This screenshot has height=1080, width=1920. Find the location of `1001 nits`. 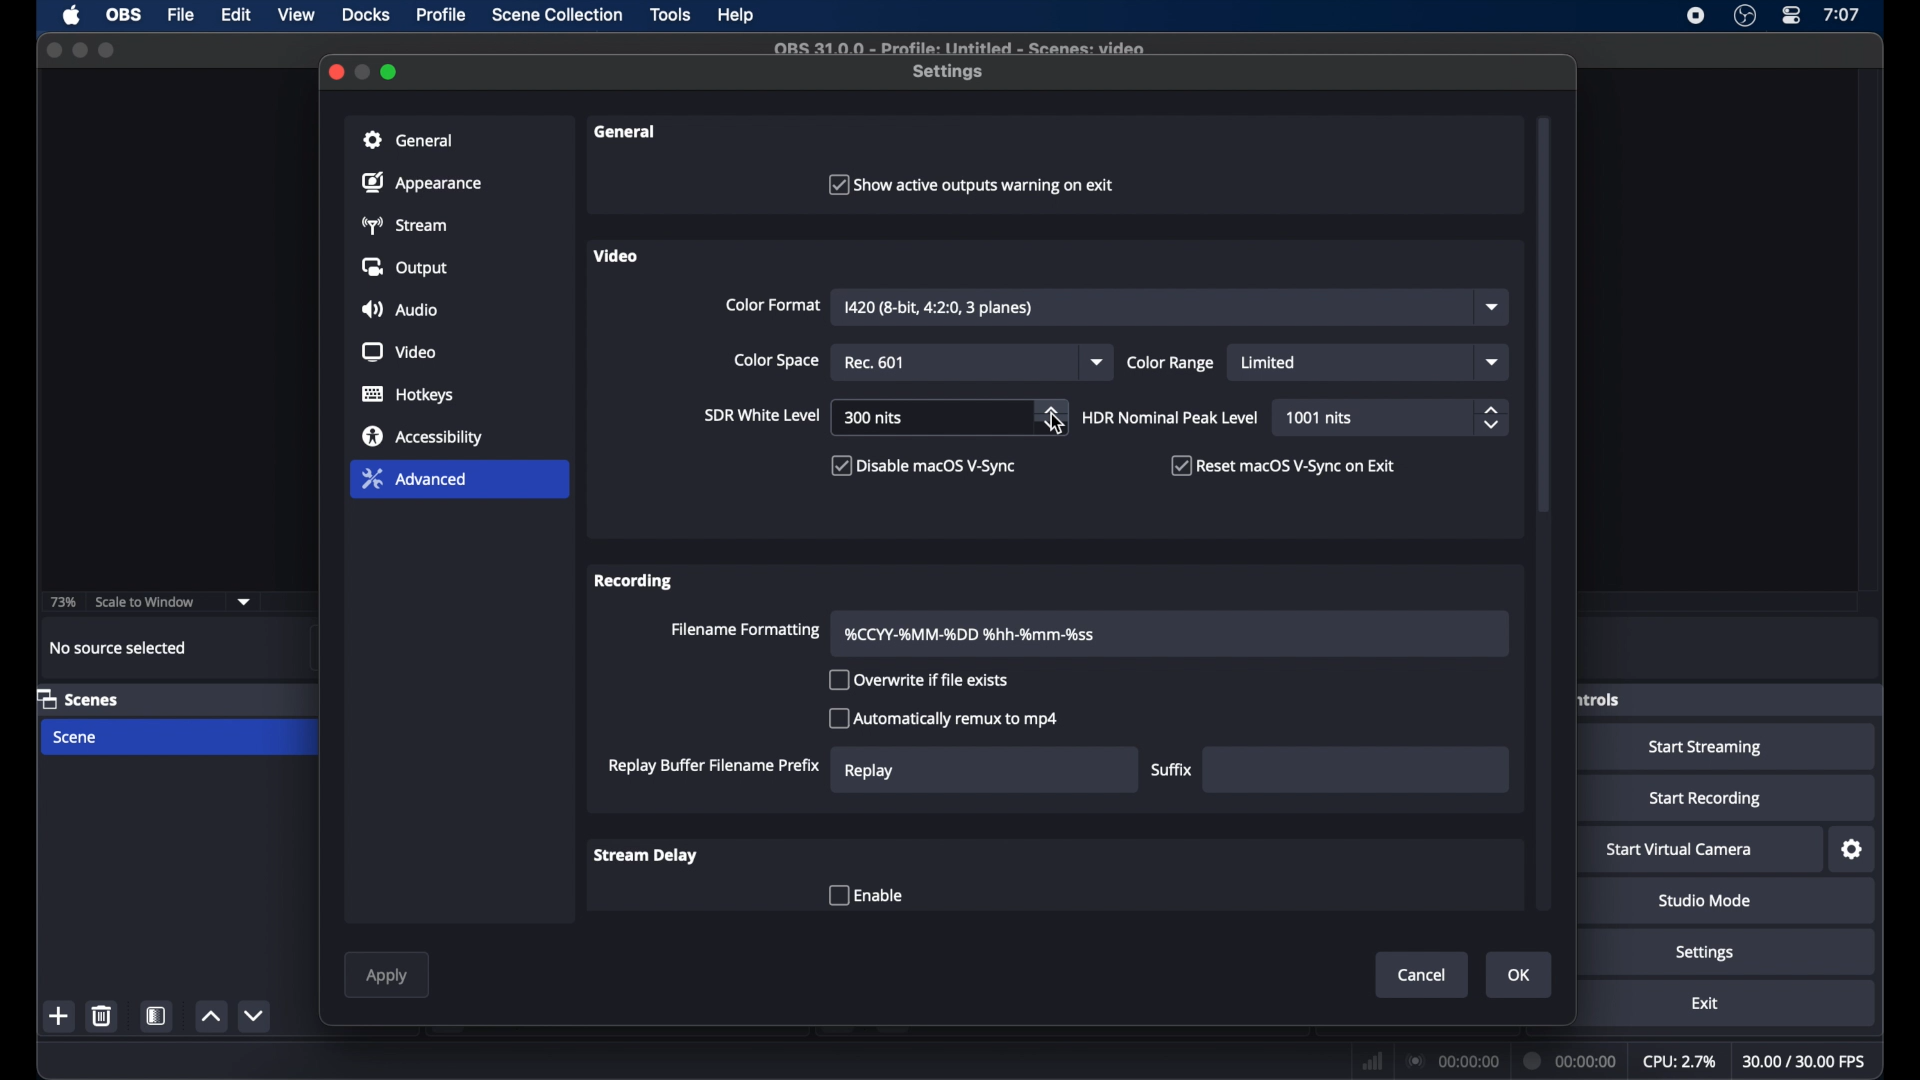

1001 nits is located at coordinates (1321, 417).